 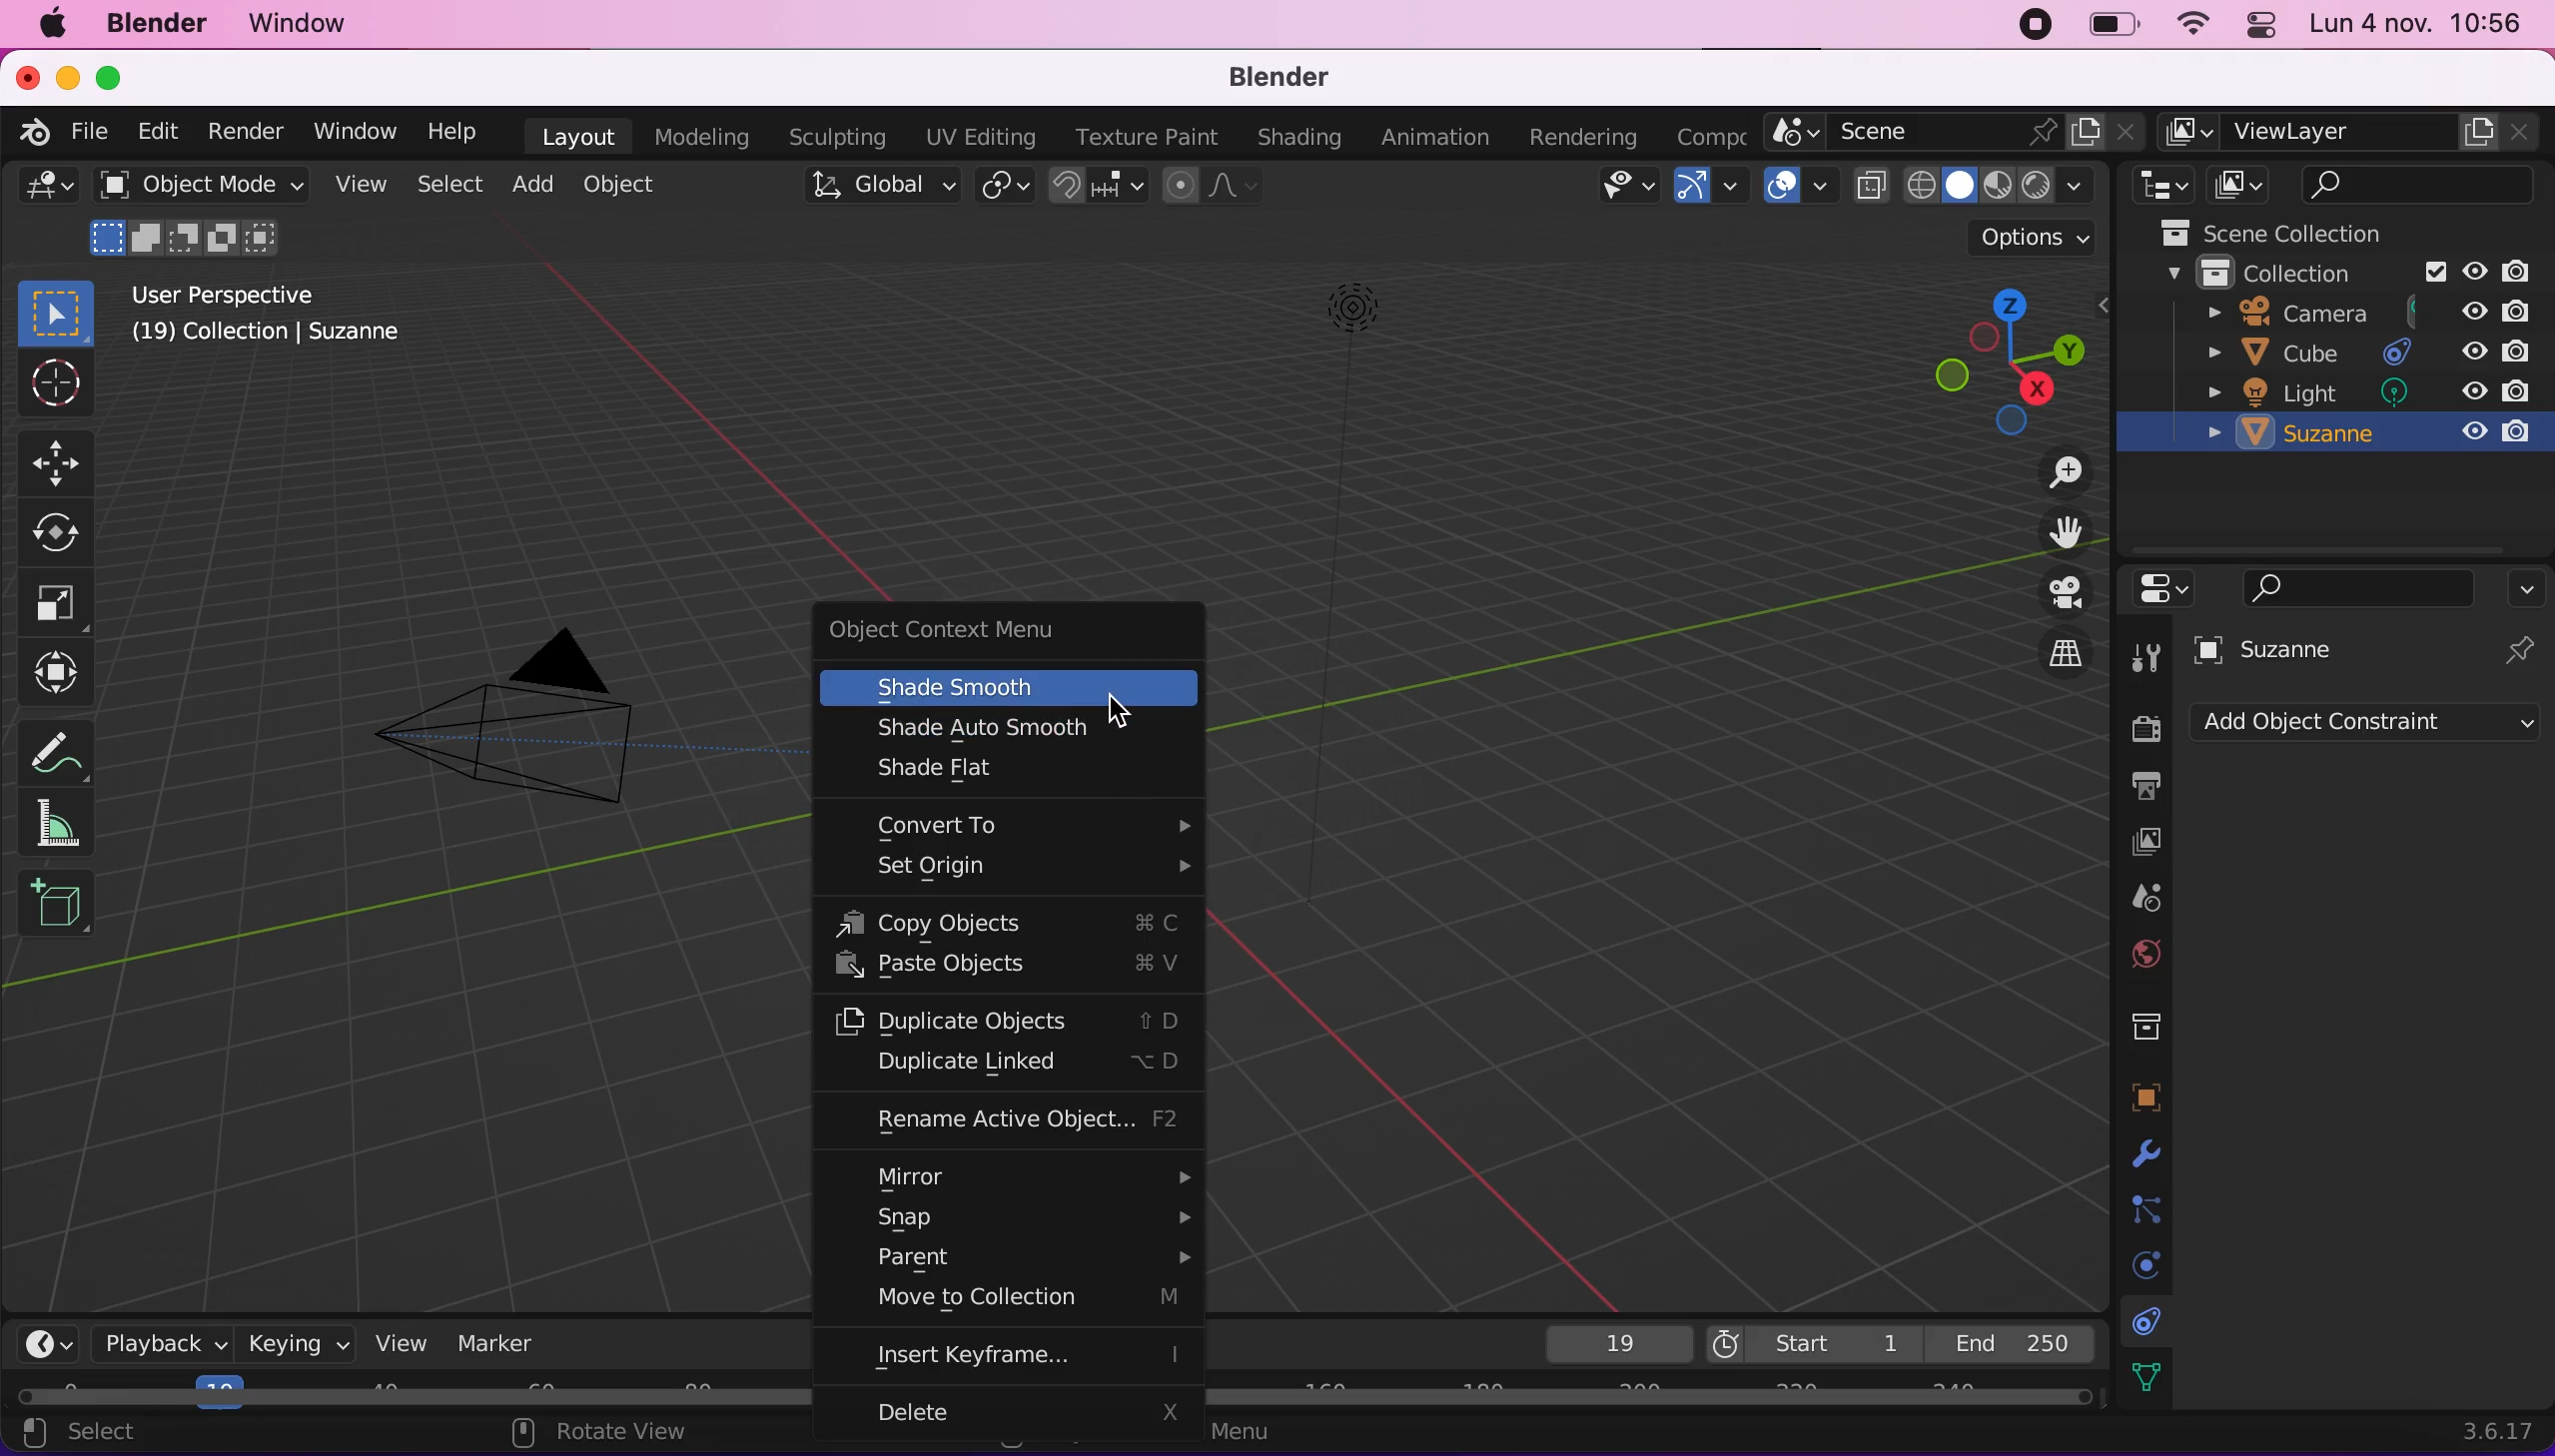 What do you see at coordinates (575, 135) in the screenshot?
I see `layout` at bounding box center [575, 135].